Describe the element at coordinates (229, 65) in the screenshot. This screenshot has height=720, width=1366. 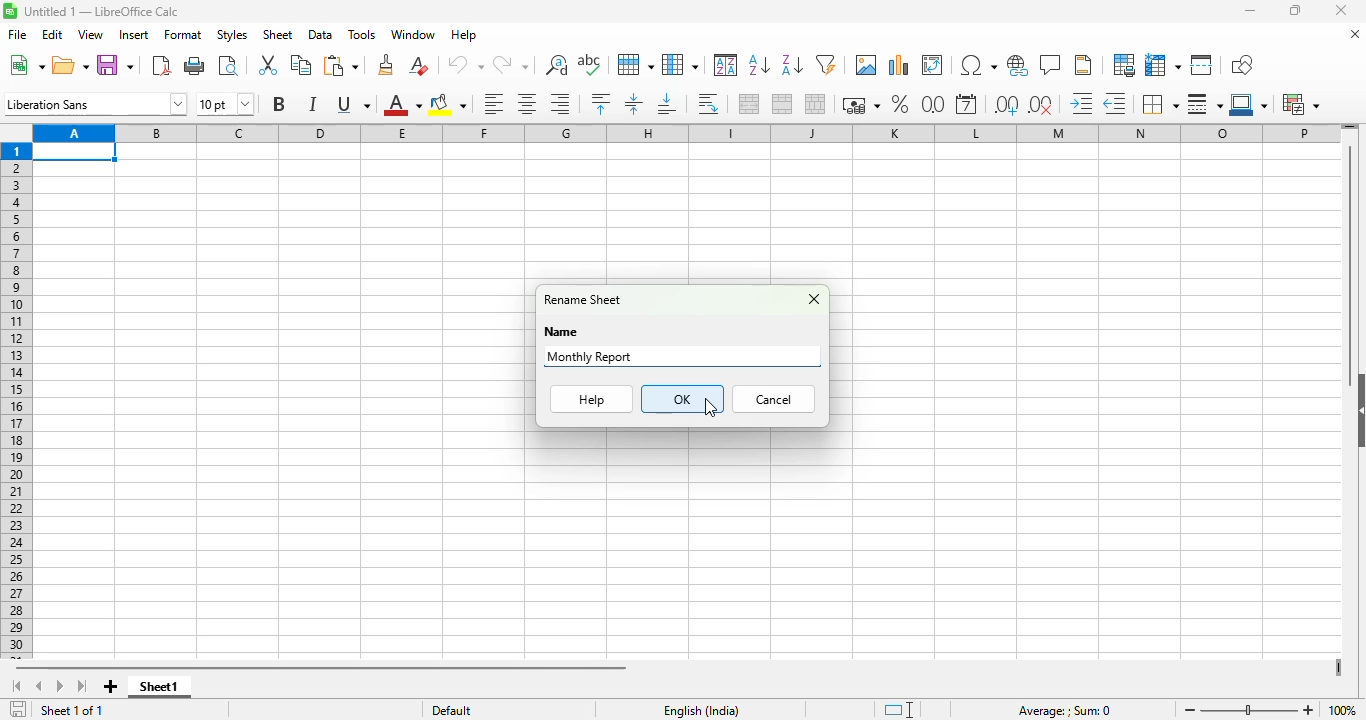
I see `toggle print preview` at that location.